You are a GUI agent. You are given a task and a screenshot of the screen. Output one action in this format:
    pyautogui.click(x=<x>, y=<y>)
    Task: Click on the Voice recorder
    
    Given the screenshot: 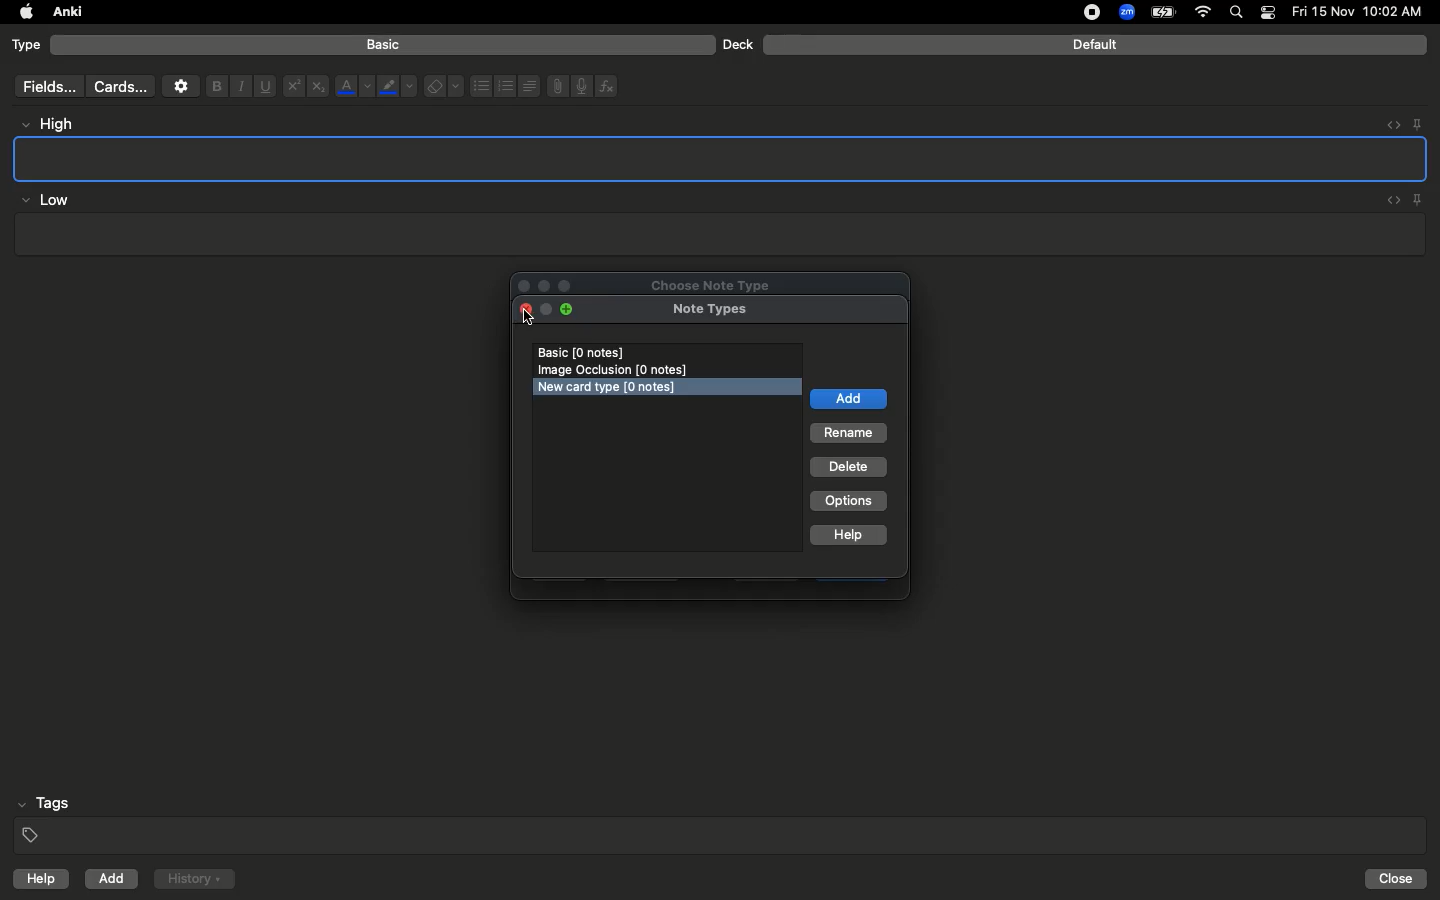 What is the action you would take?
    pyautogui.click(x=580, y=84)
    